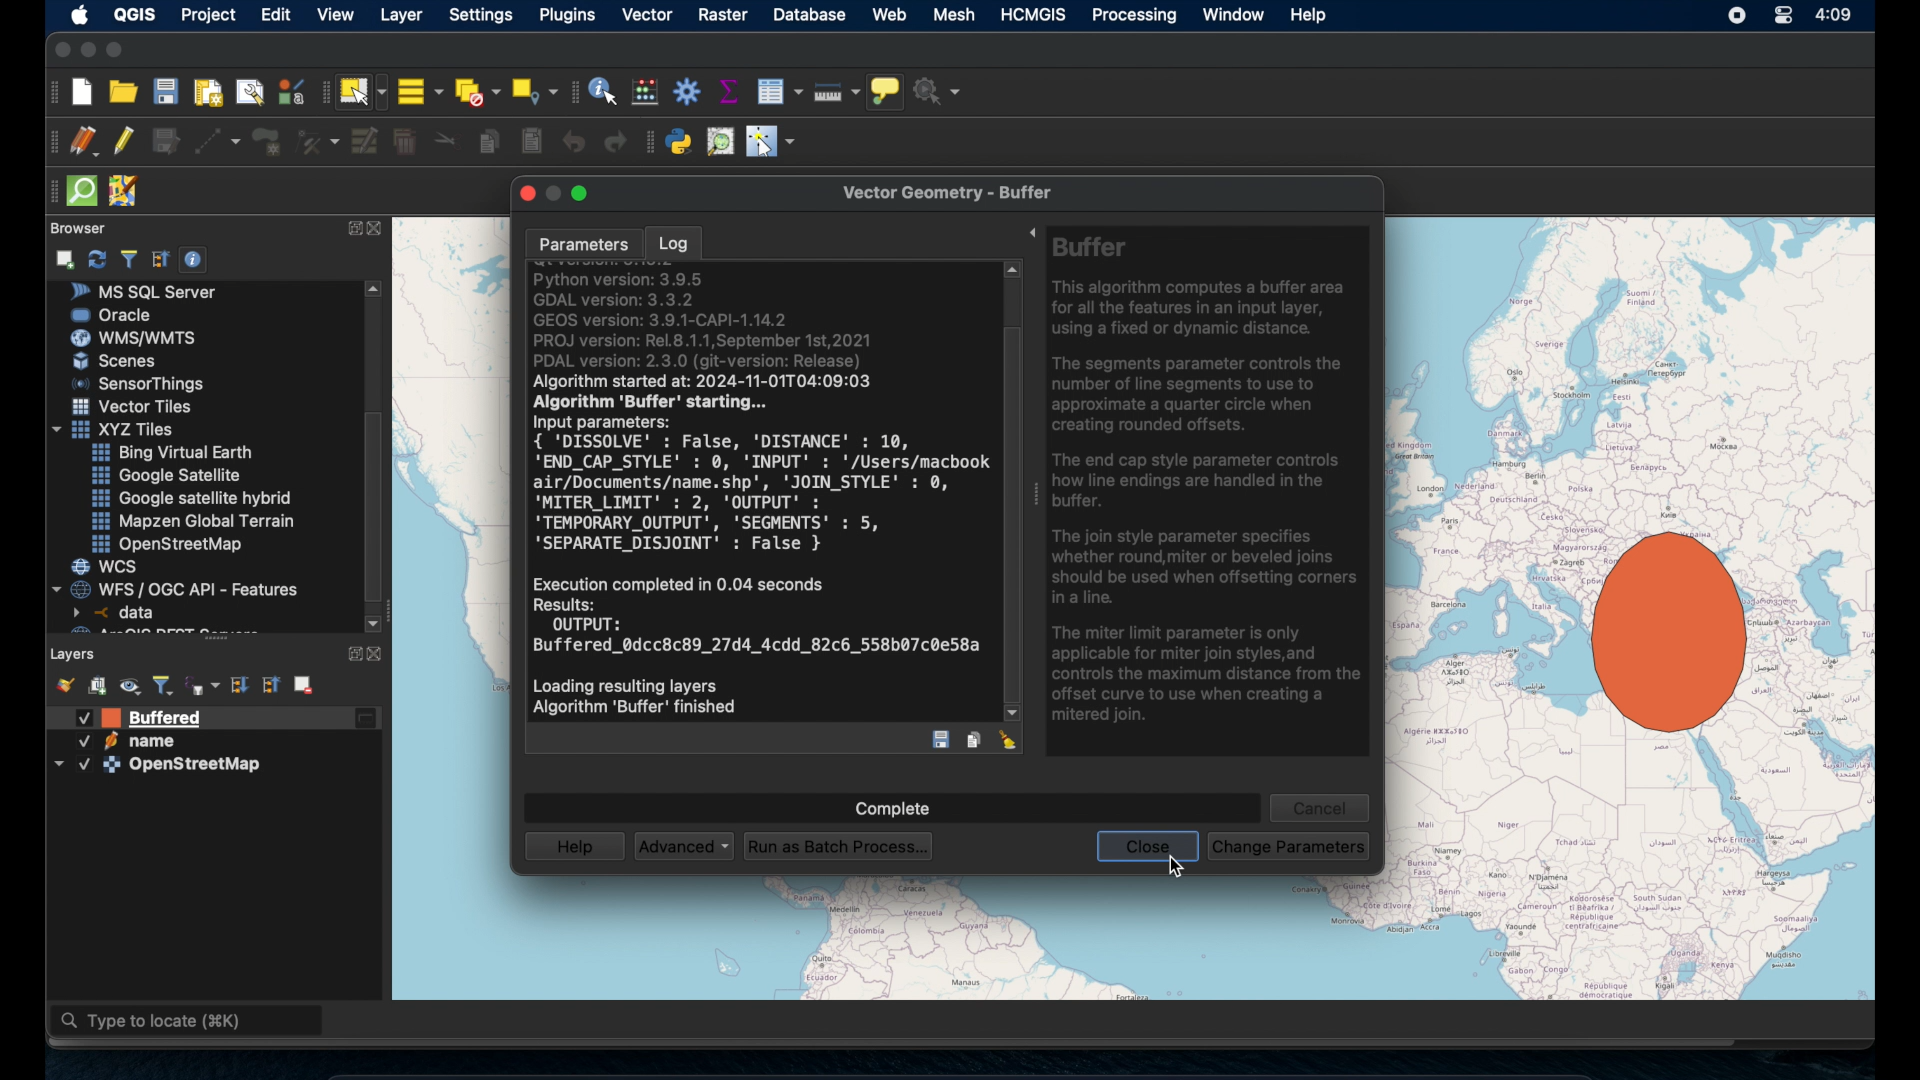 The width and height of the screenshot is (1920, 1080). I want to click on collapse all, so click(159, 257).